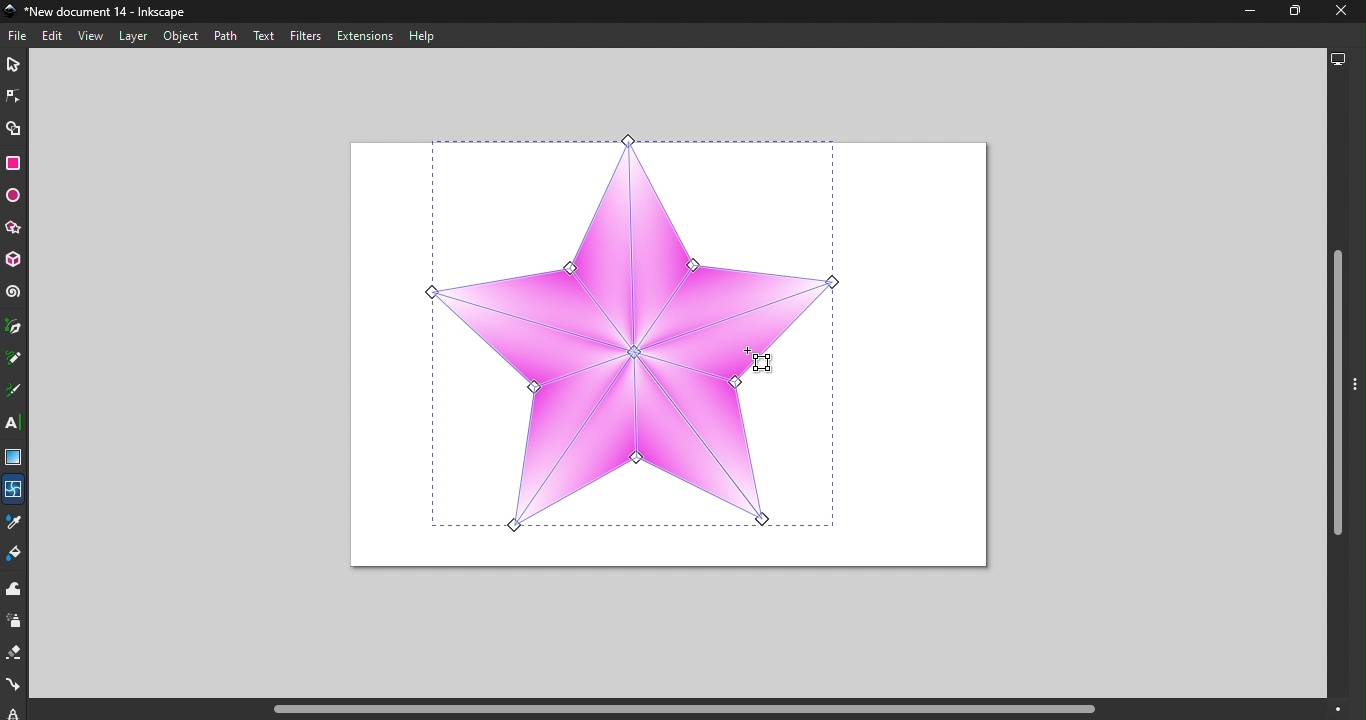 This screenshot has height=720, width=1366. What do you see at coordinates (102, 13) in the screenshot?
I see `File name` at bounding box center [102, 13].